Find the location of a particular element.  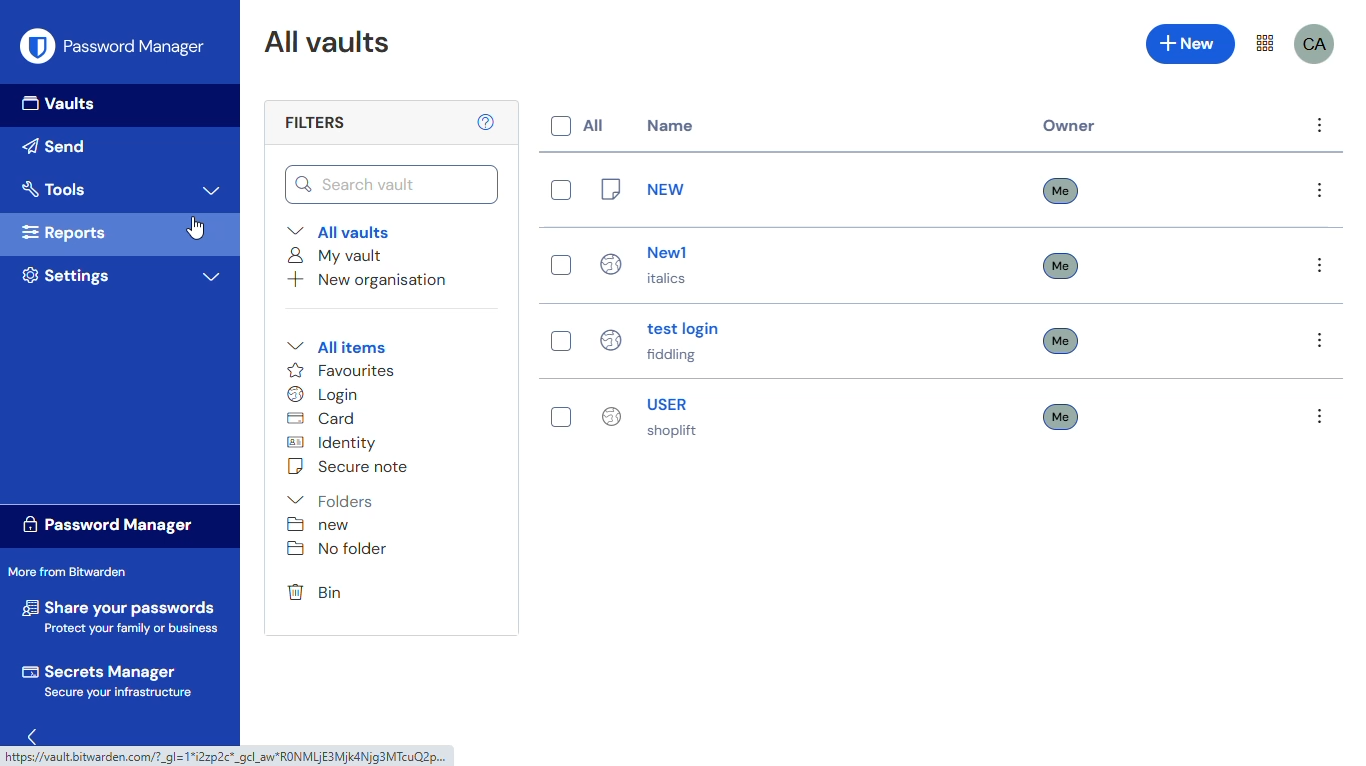

new is located at coordinates (318, 525).